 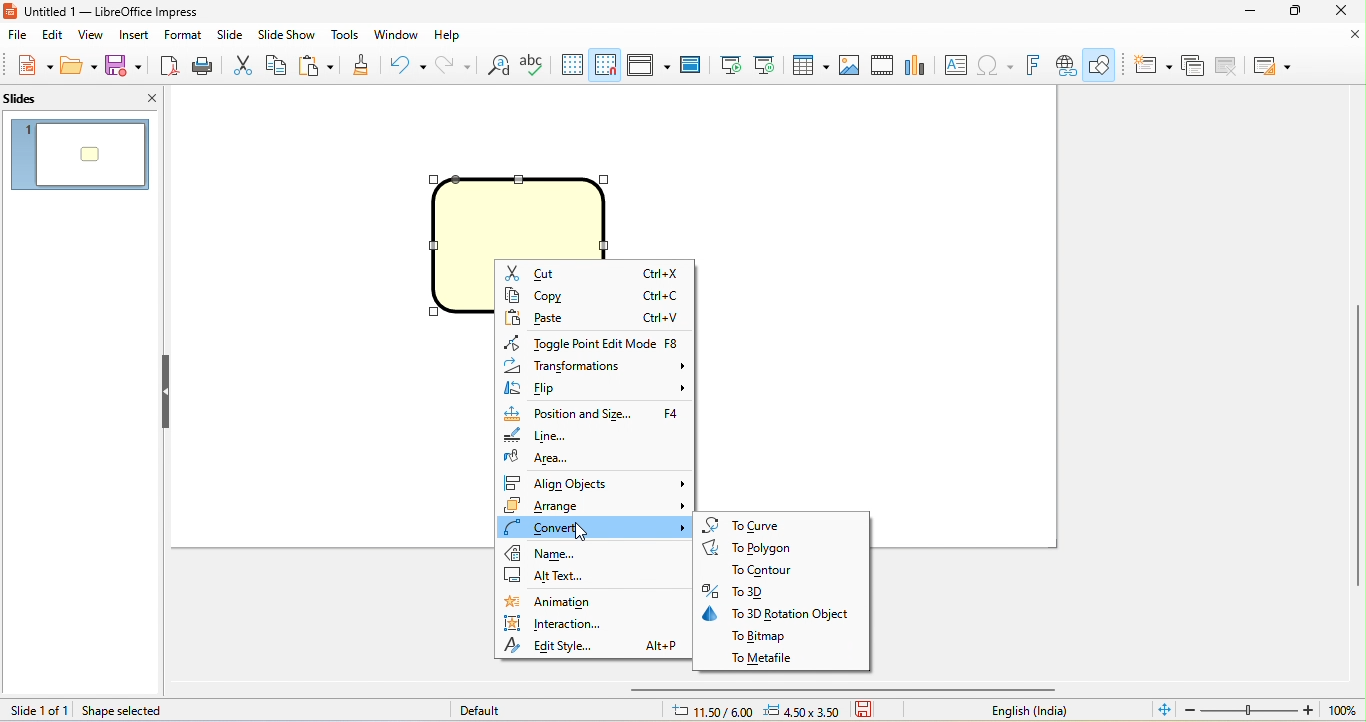 What do you see at coordinates (404, 64) in the screenshot?
I see `undo` at bounding box center [404, 64].